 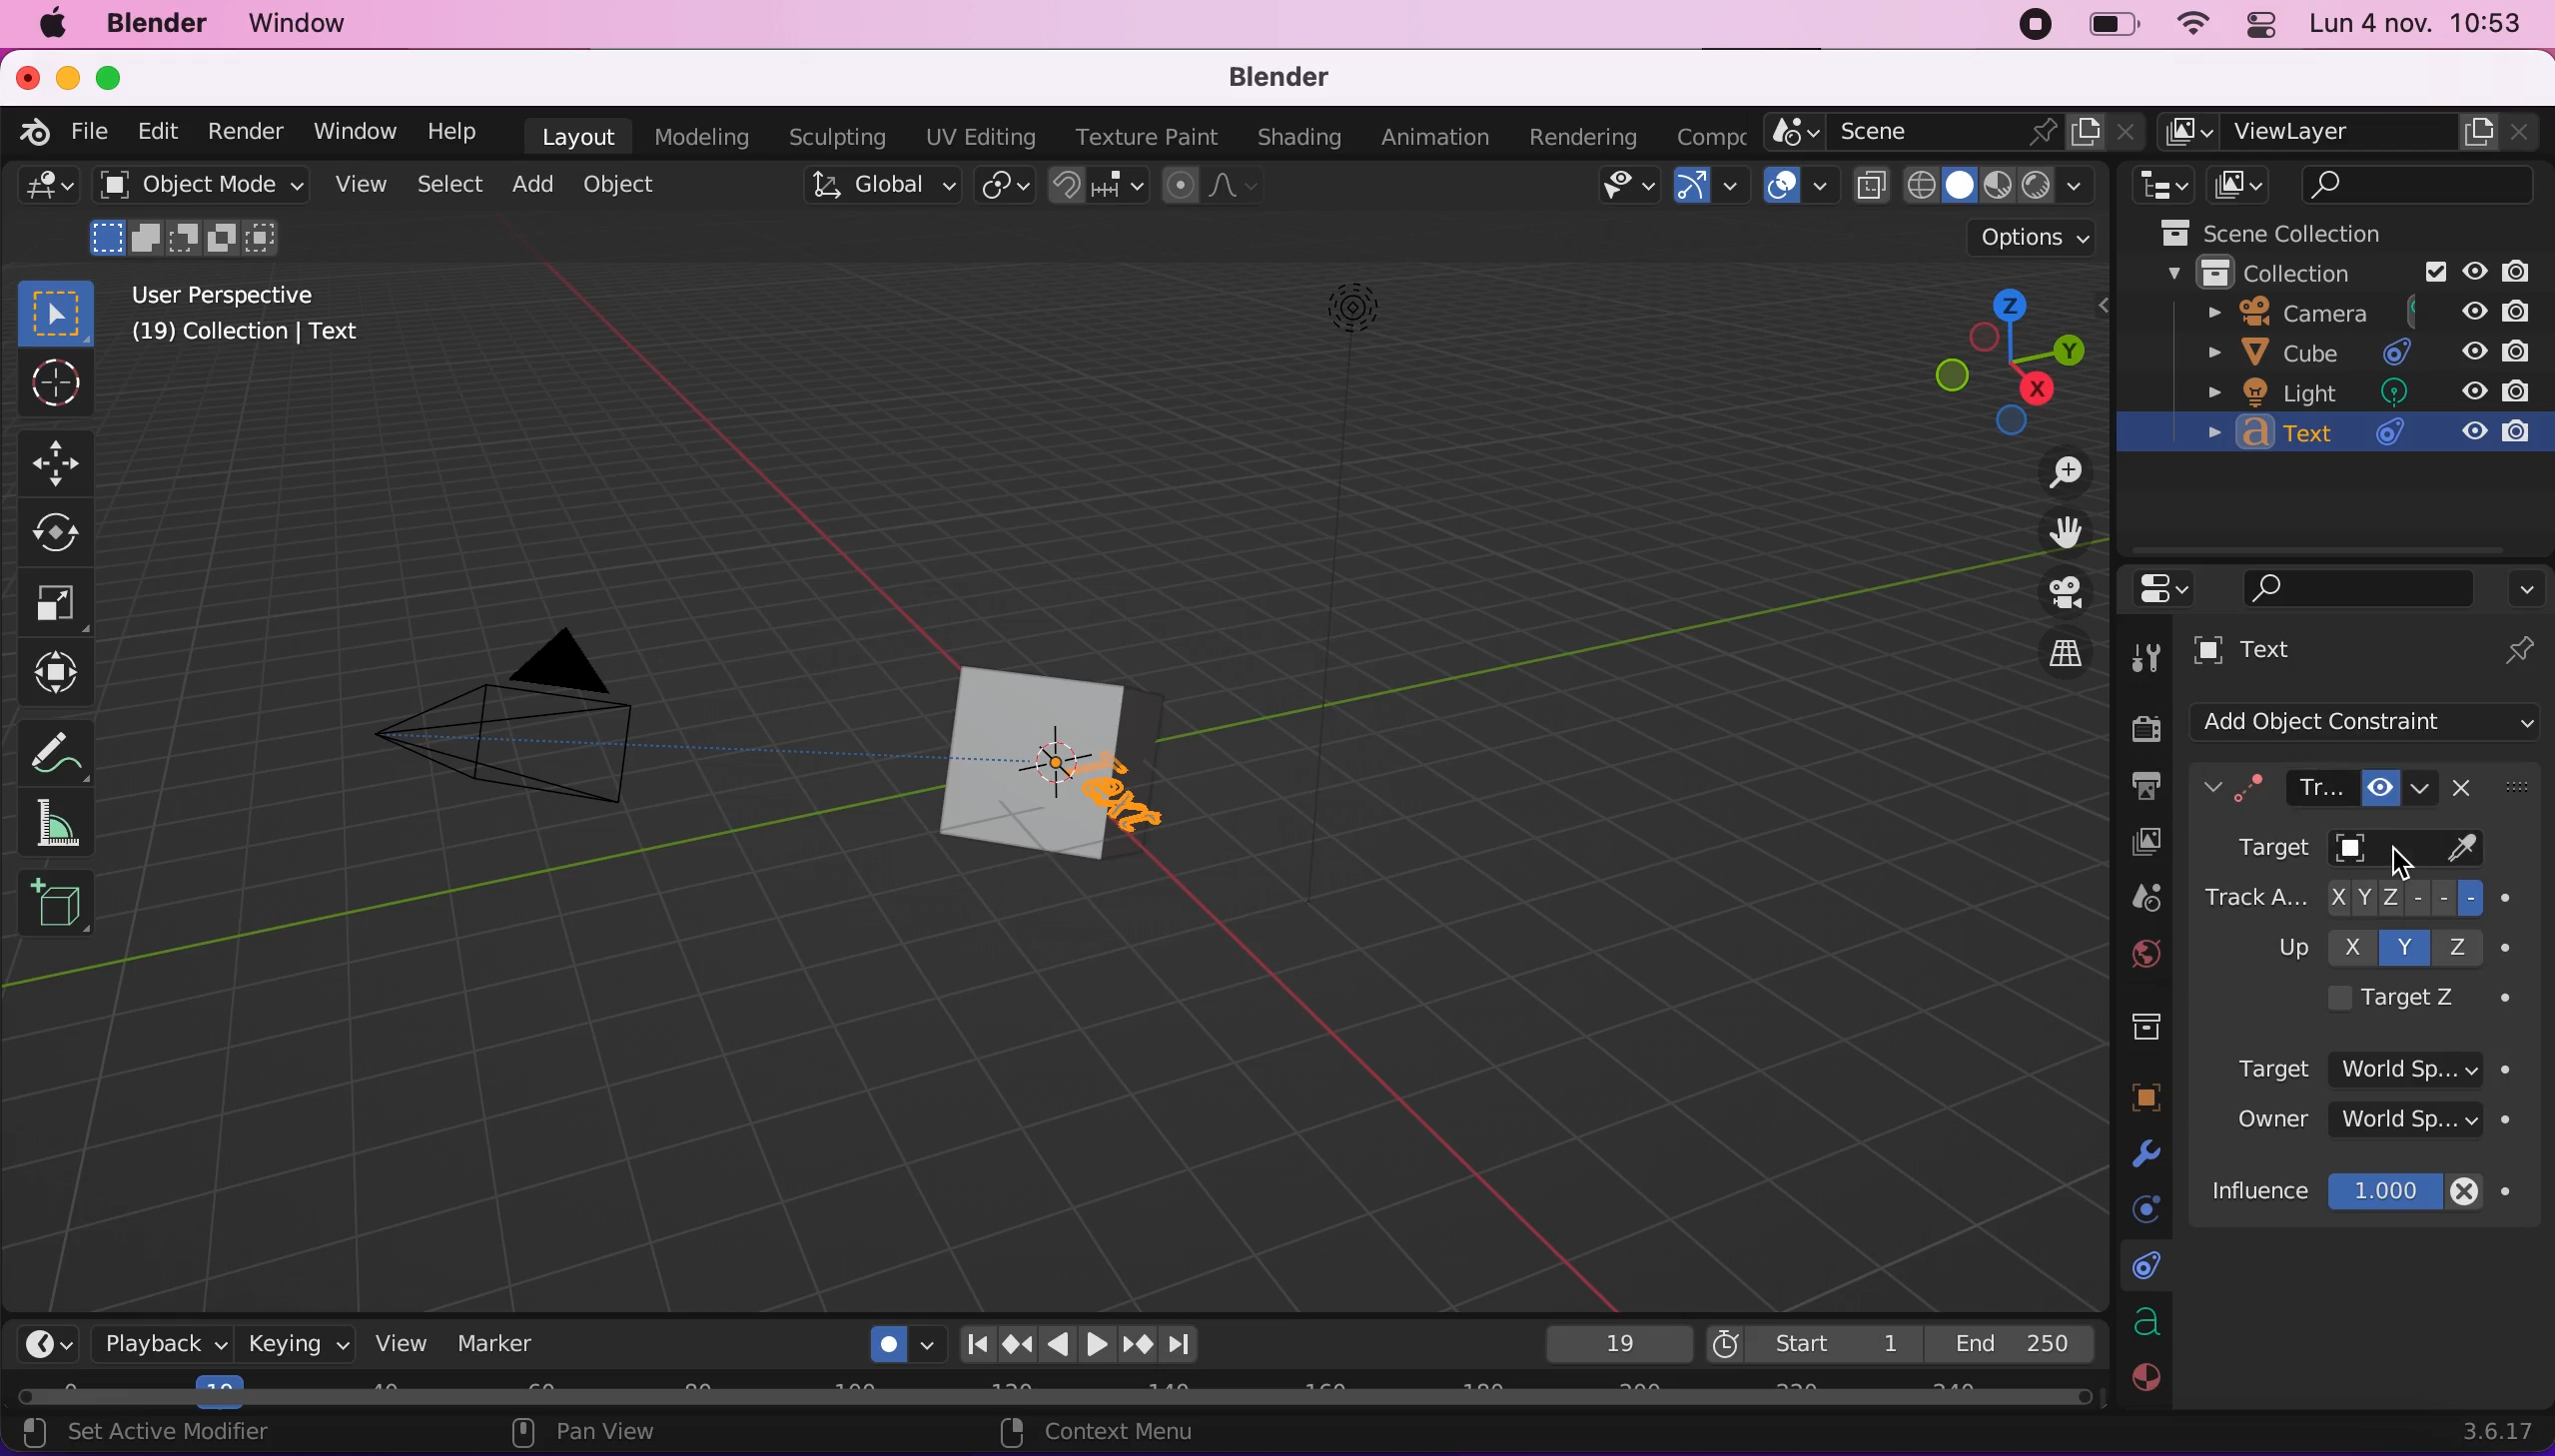 I want to click on viewlayer, so click(x=2347, y=133).